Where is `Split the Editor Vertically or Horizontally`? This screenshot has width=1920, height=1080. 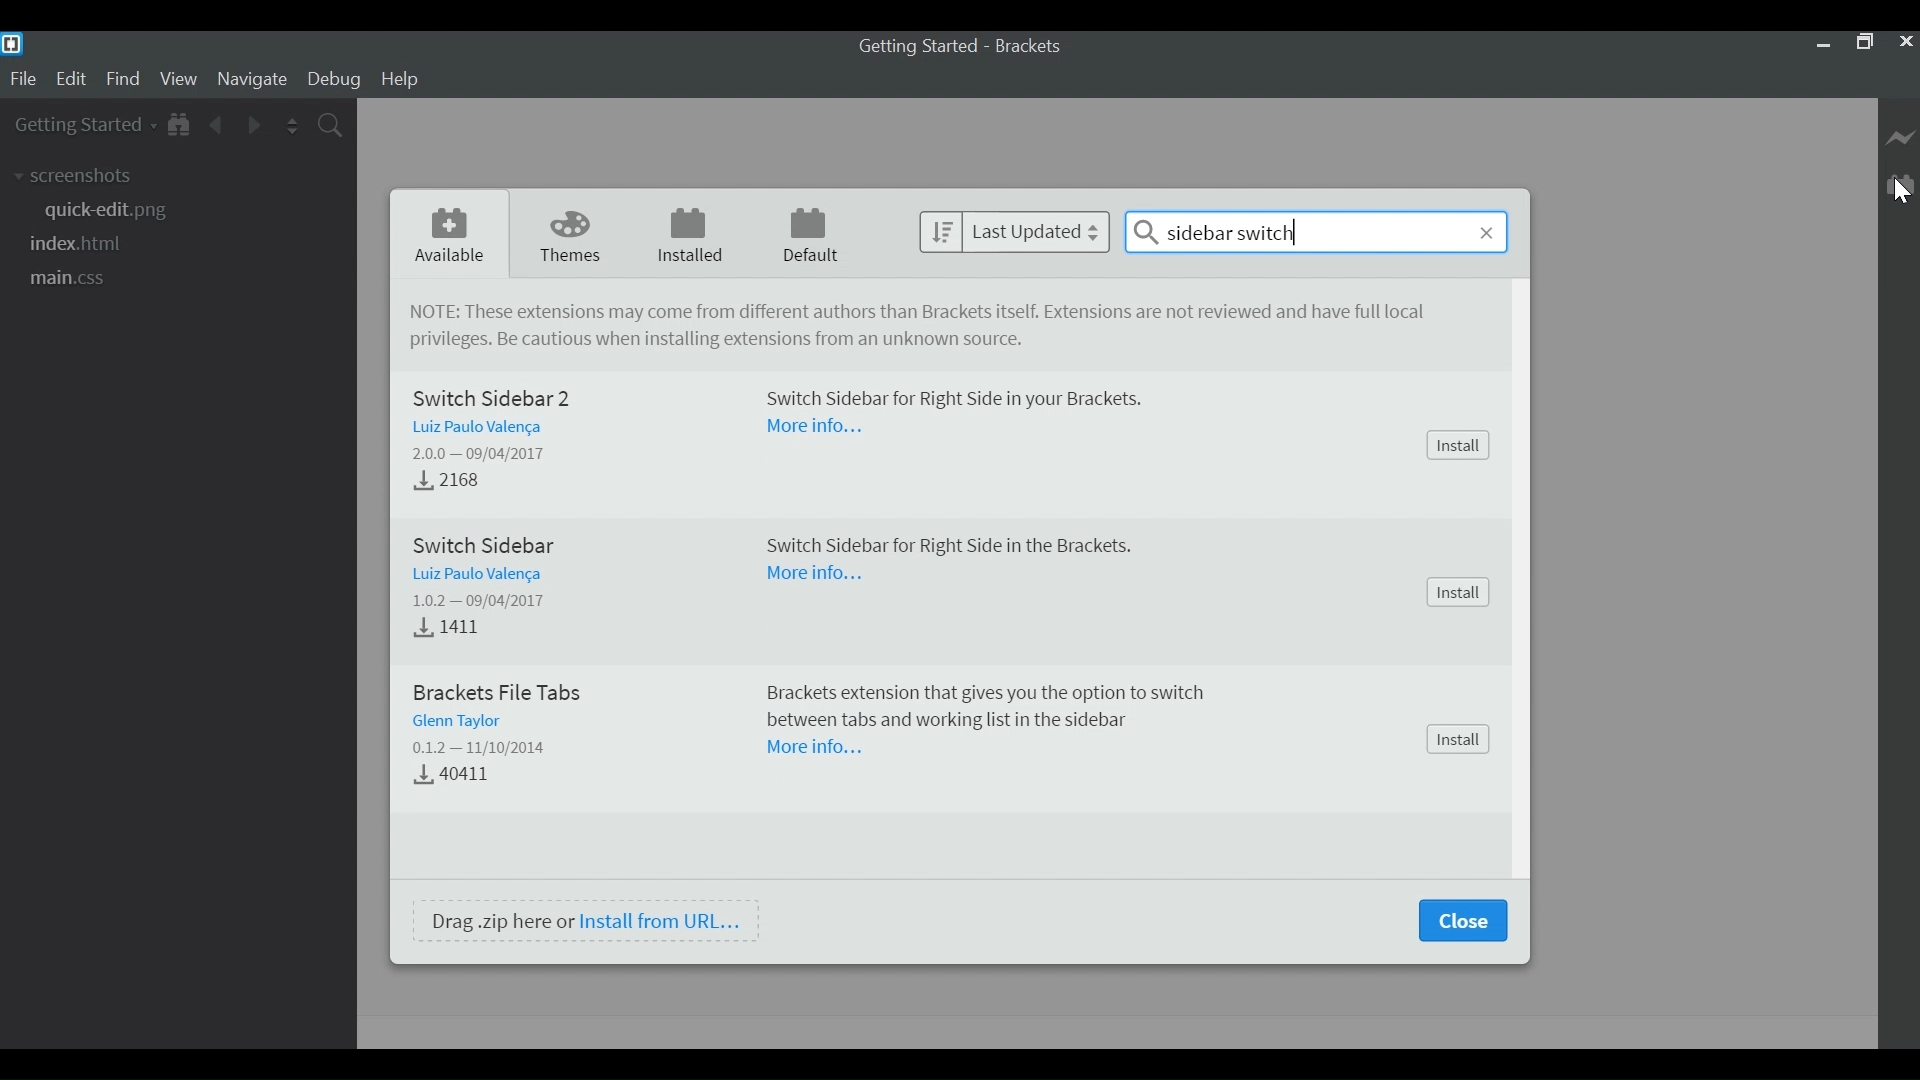
Split the Editor Vertically or Horizontally is located at coordinates (293, 124).